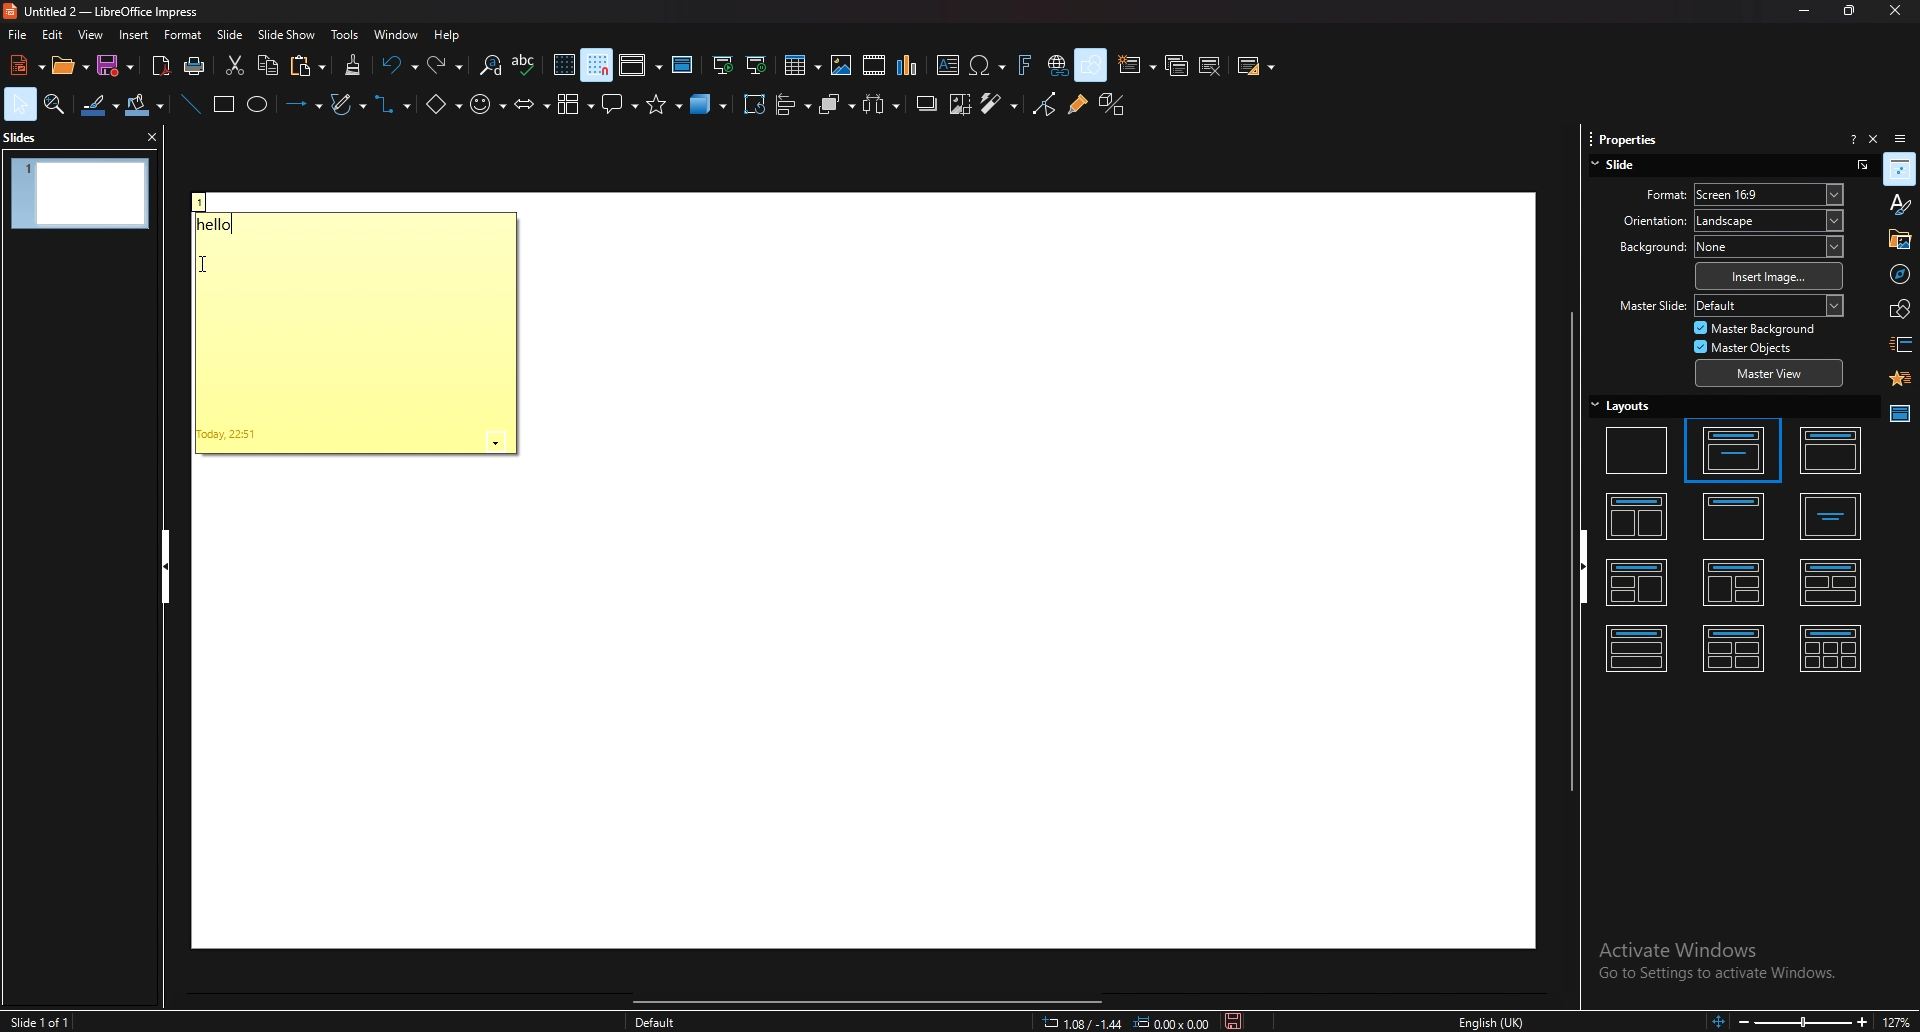 The image size is (1920, 1032). Describe the element at coordinates (598, 66) in the screenshot. I see `snap to grid` at that location.